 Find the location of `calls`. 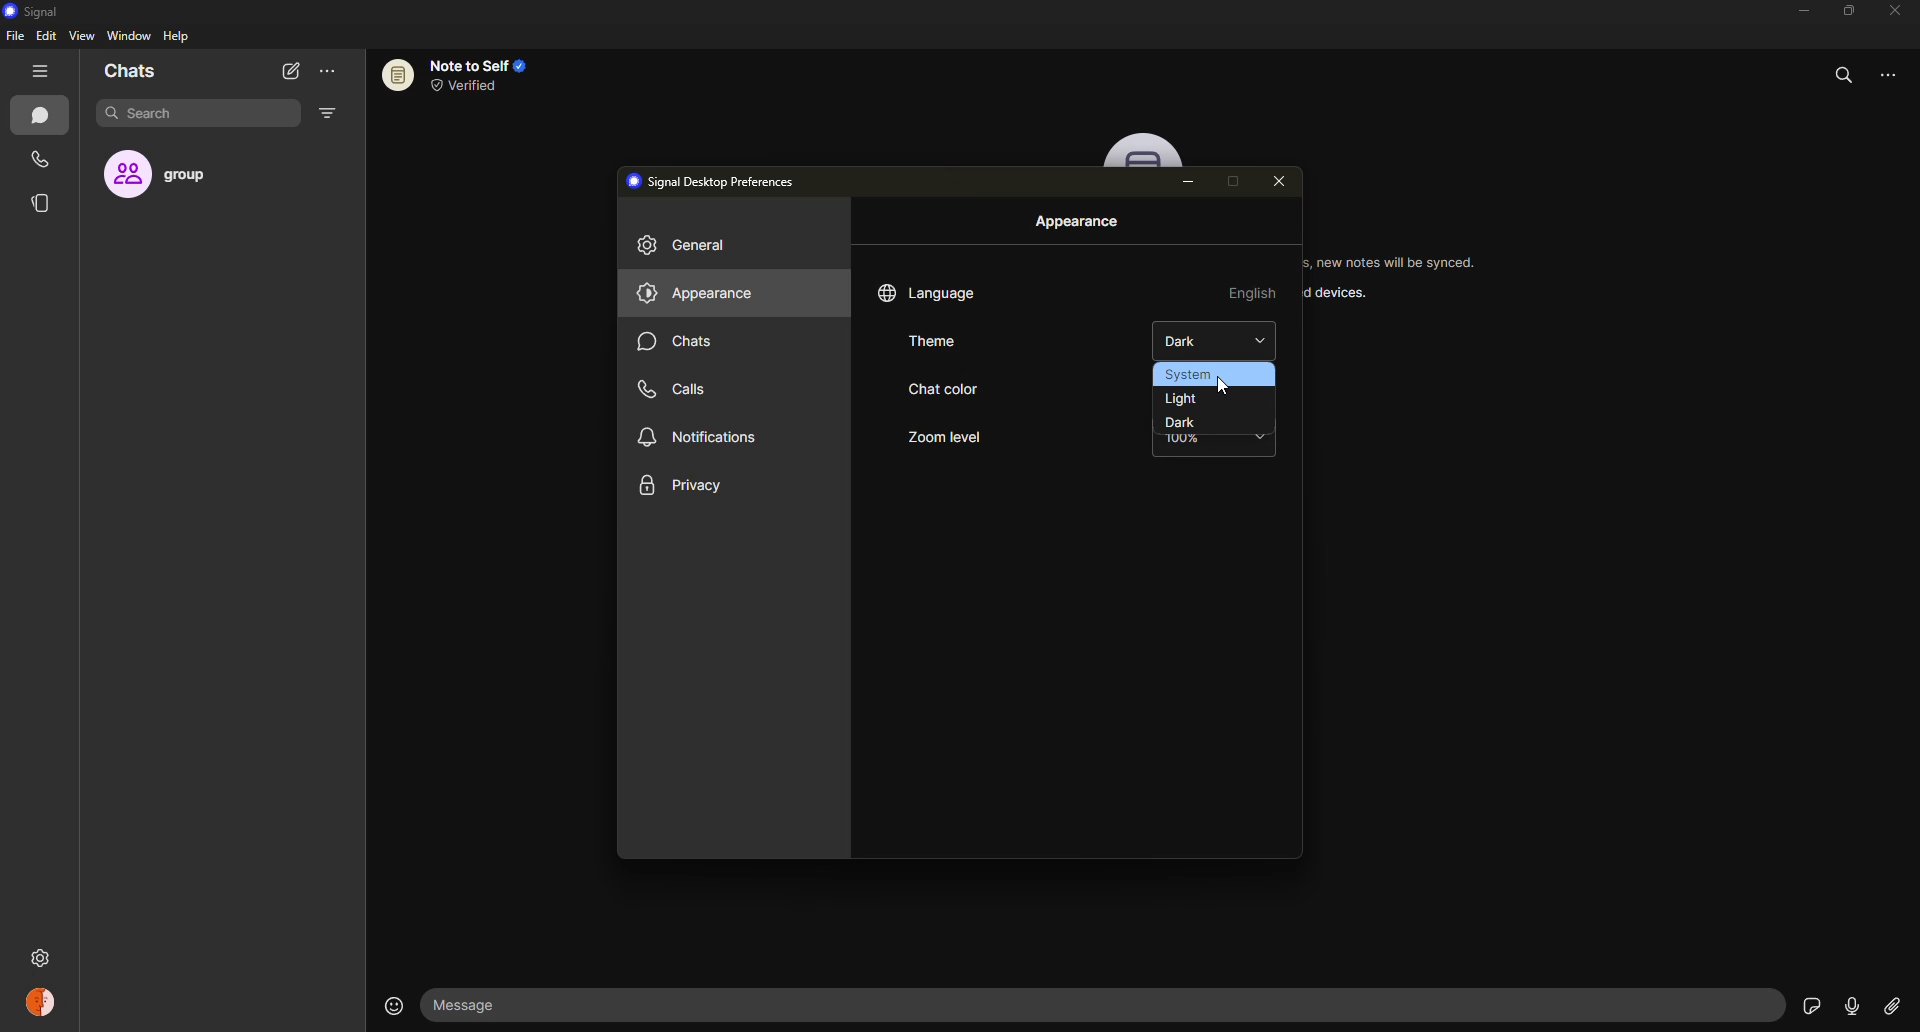

calls is located at coordinates (43, 161).